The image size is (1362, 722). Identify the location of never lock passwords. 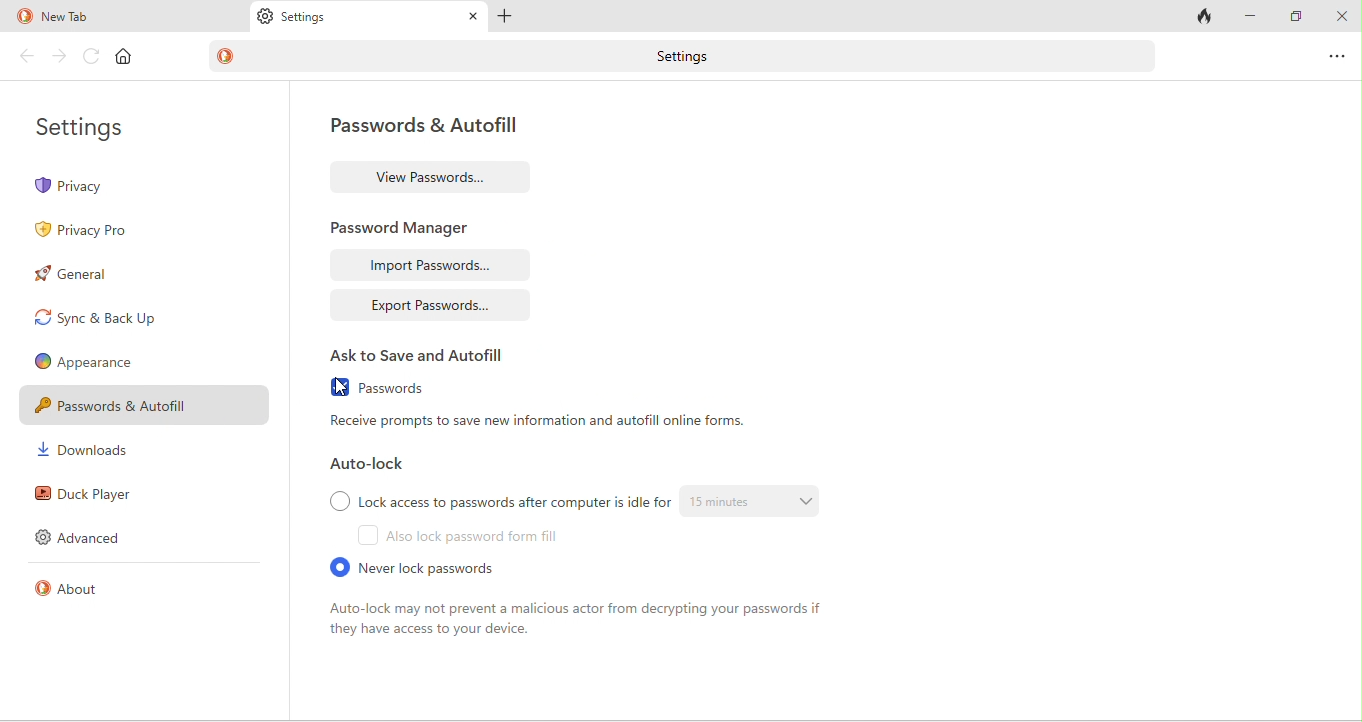
(431, 568).